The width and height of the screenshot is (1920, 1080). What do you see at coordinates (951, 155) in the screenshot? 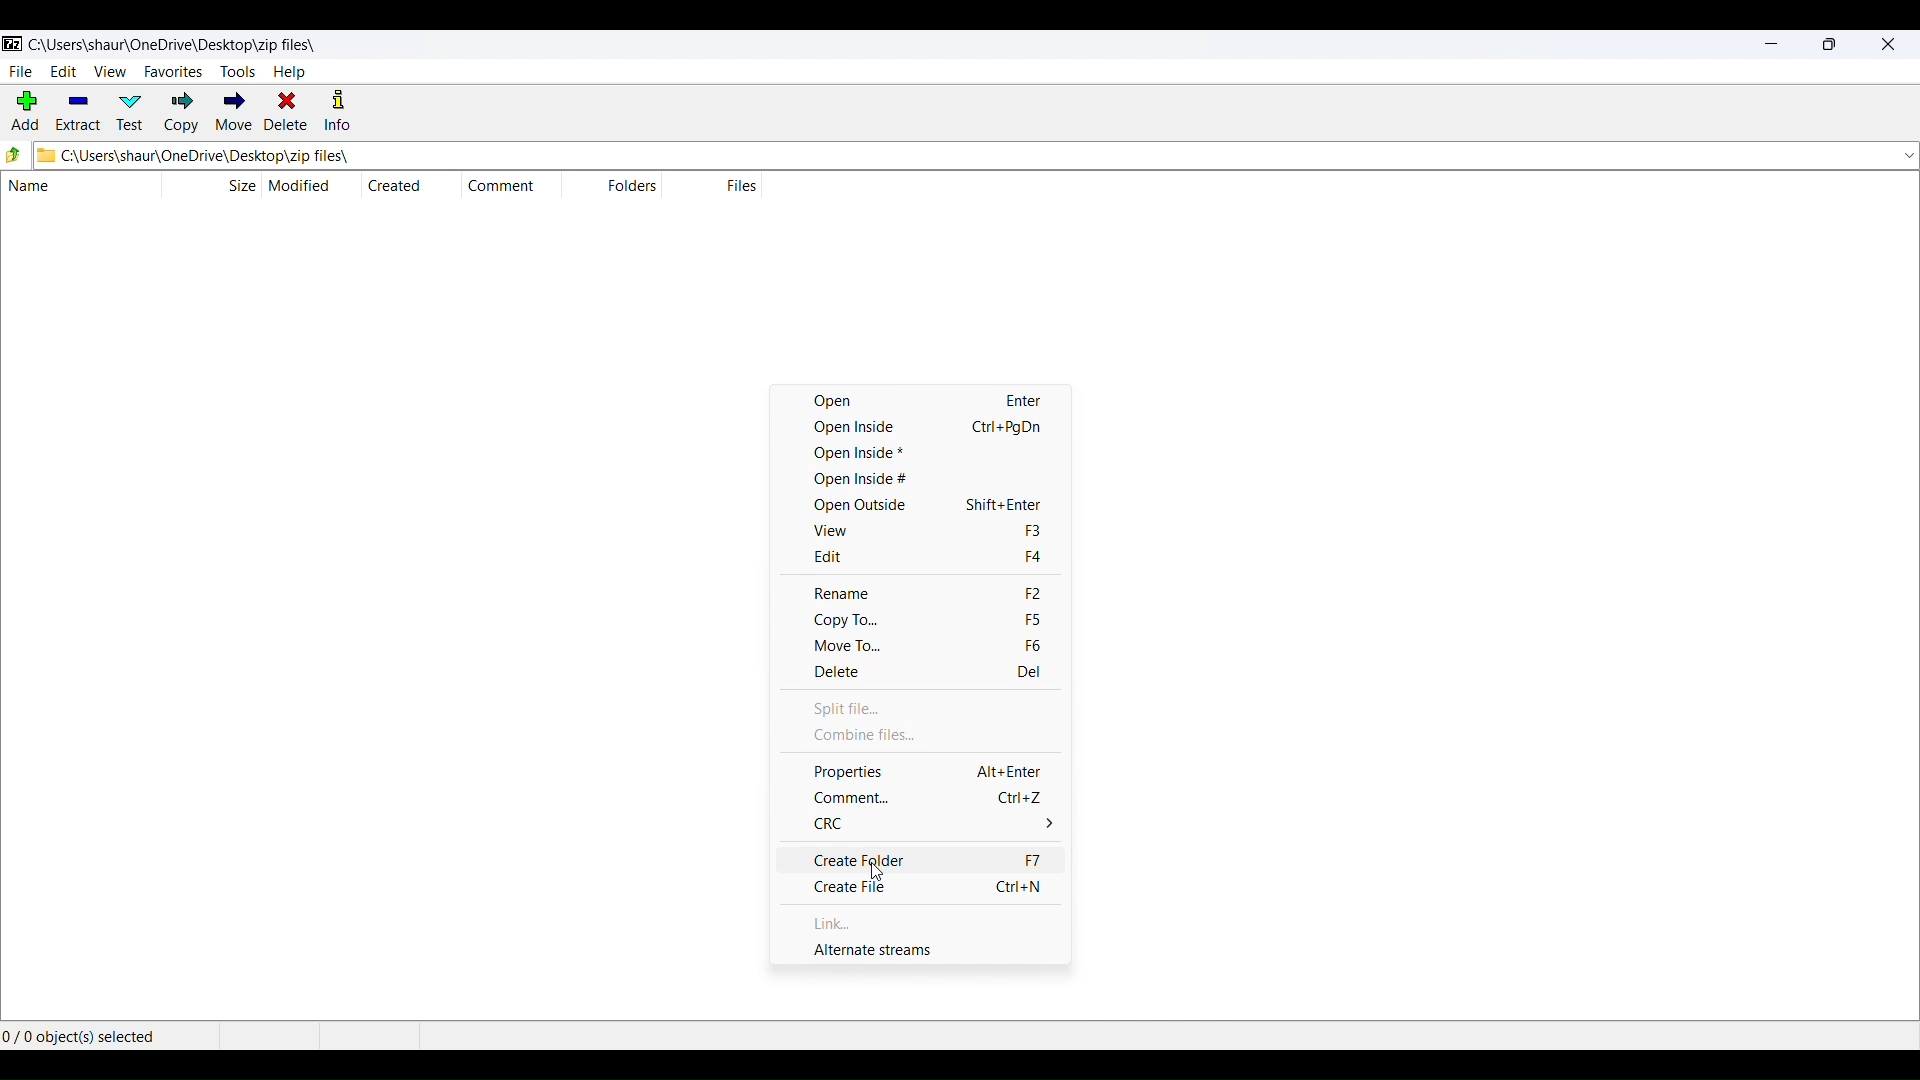
I see `CURRENT FOLDER PATH` at bounding box center [951, 155].